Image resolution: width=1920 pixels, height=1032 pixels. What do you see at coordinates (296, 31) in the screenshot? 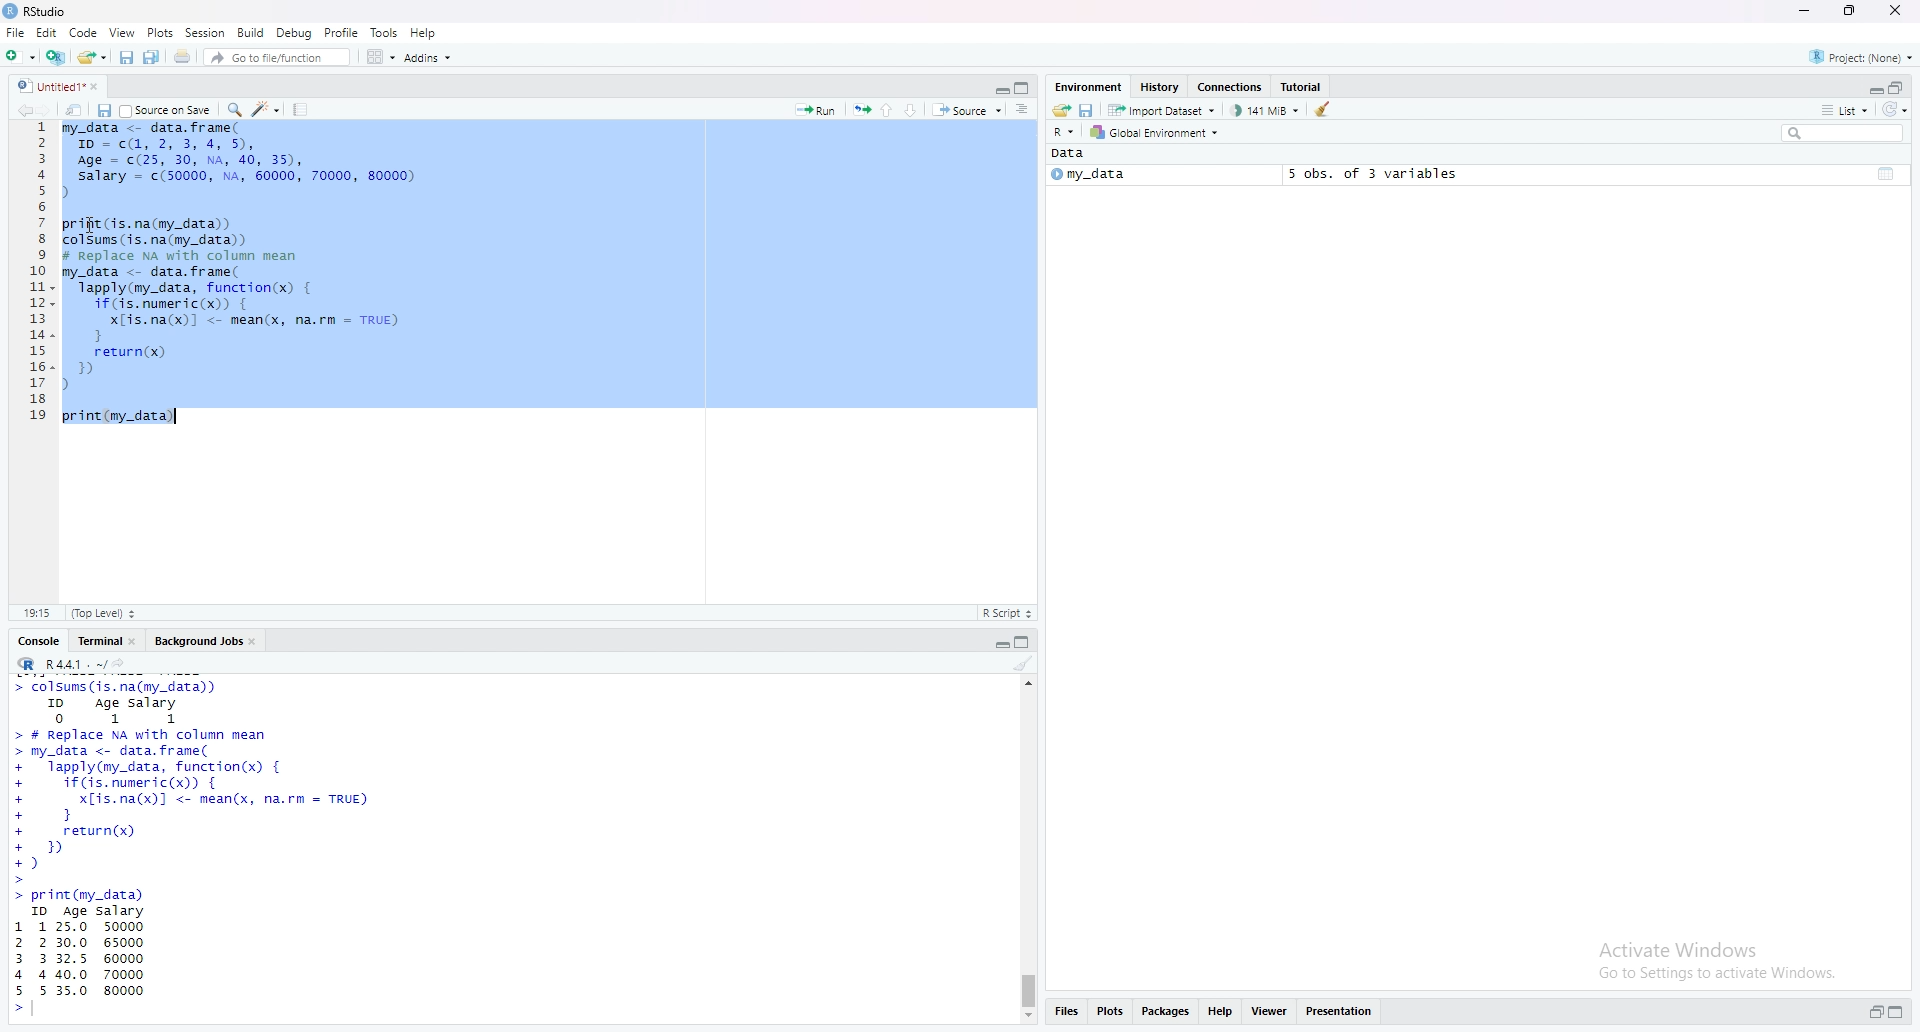
I see `Debug` at bounding box center [296, 31].